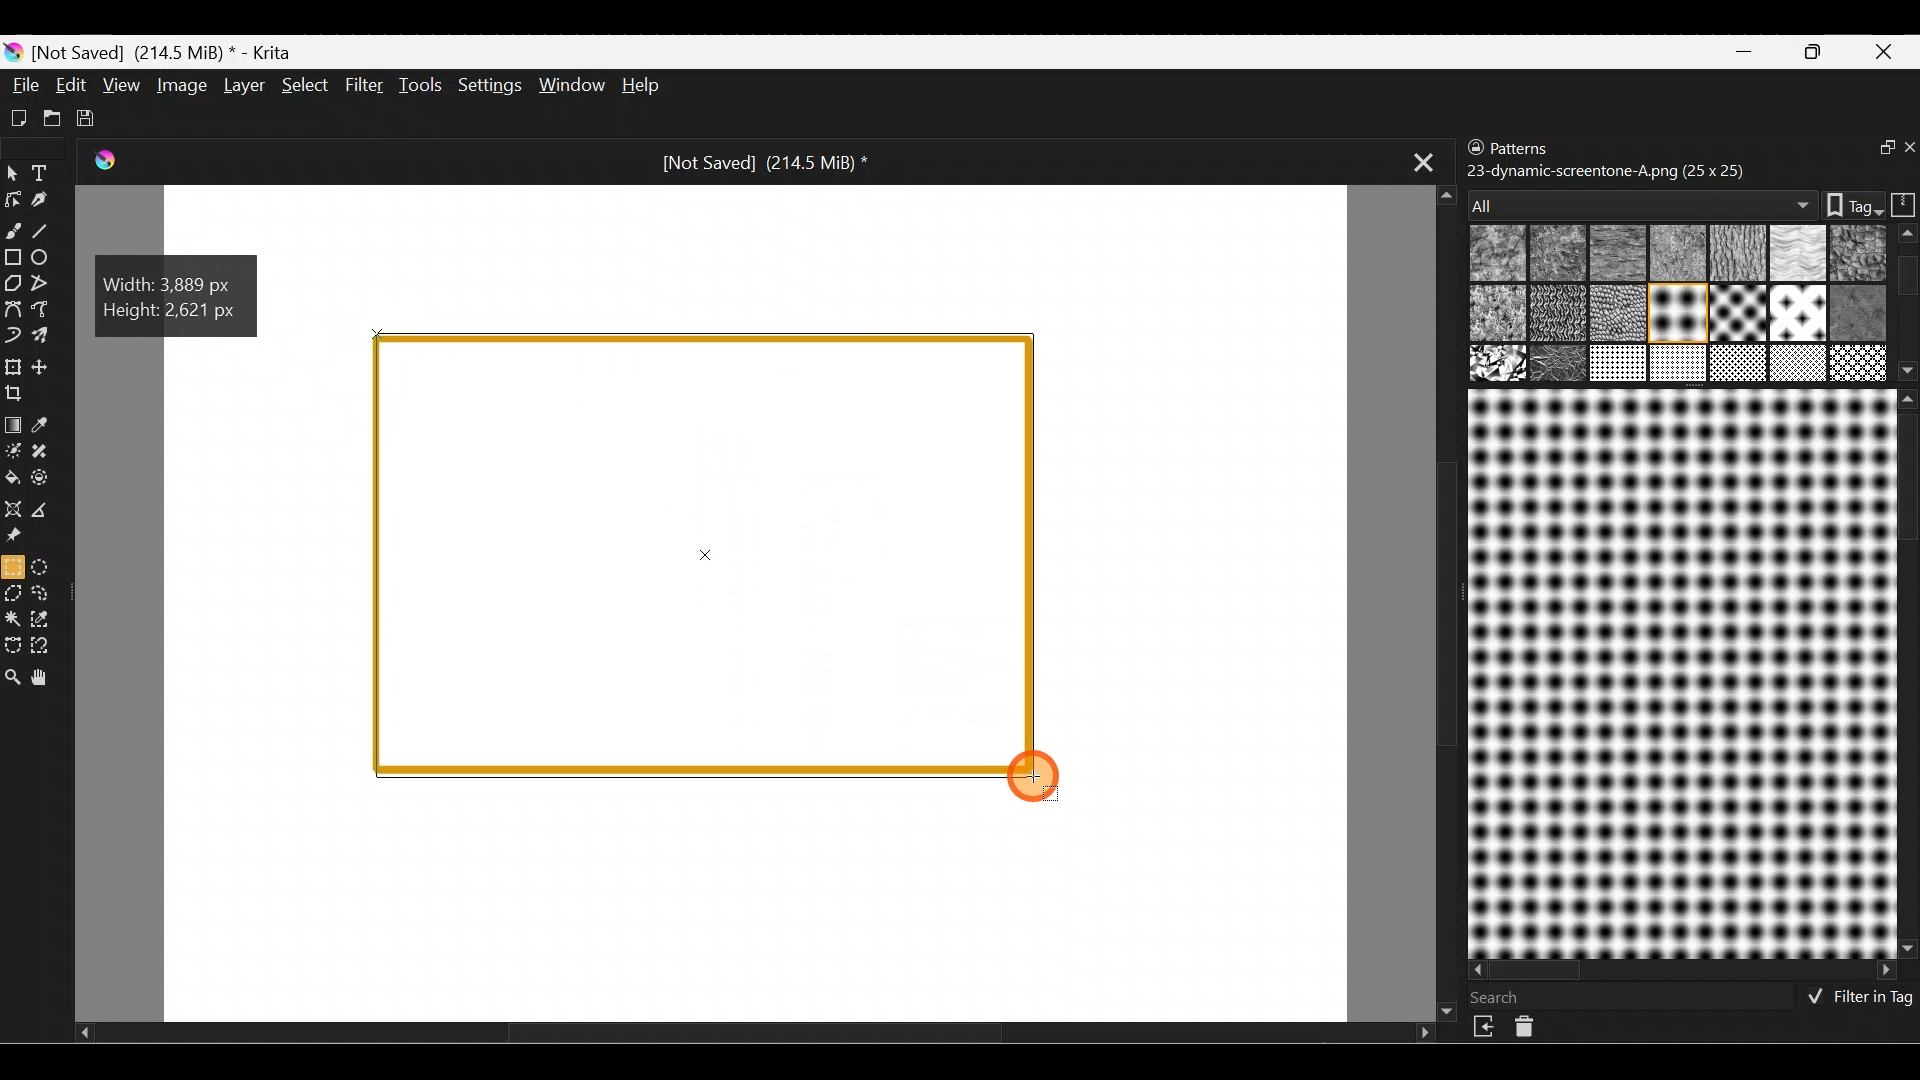  Describe the element at coordinates (364, 83) in the screenshot. I see `Filter` at that location.